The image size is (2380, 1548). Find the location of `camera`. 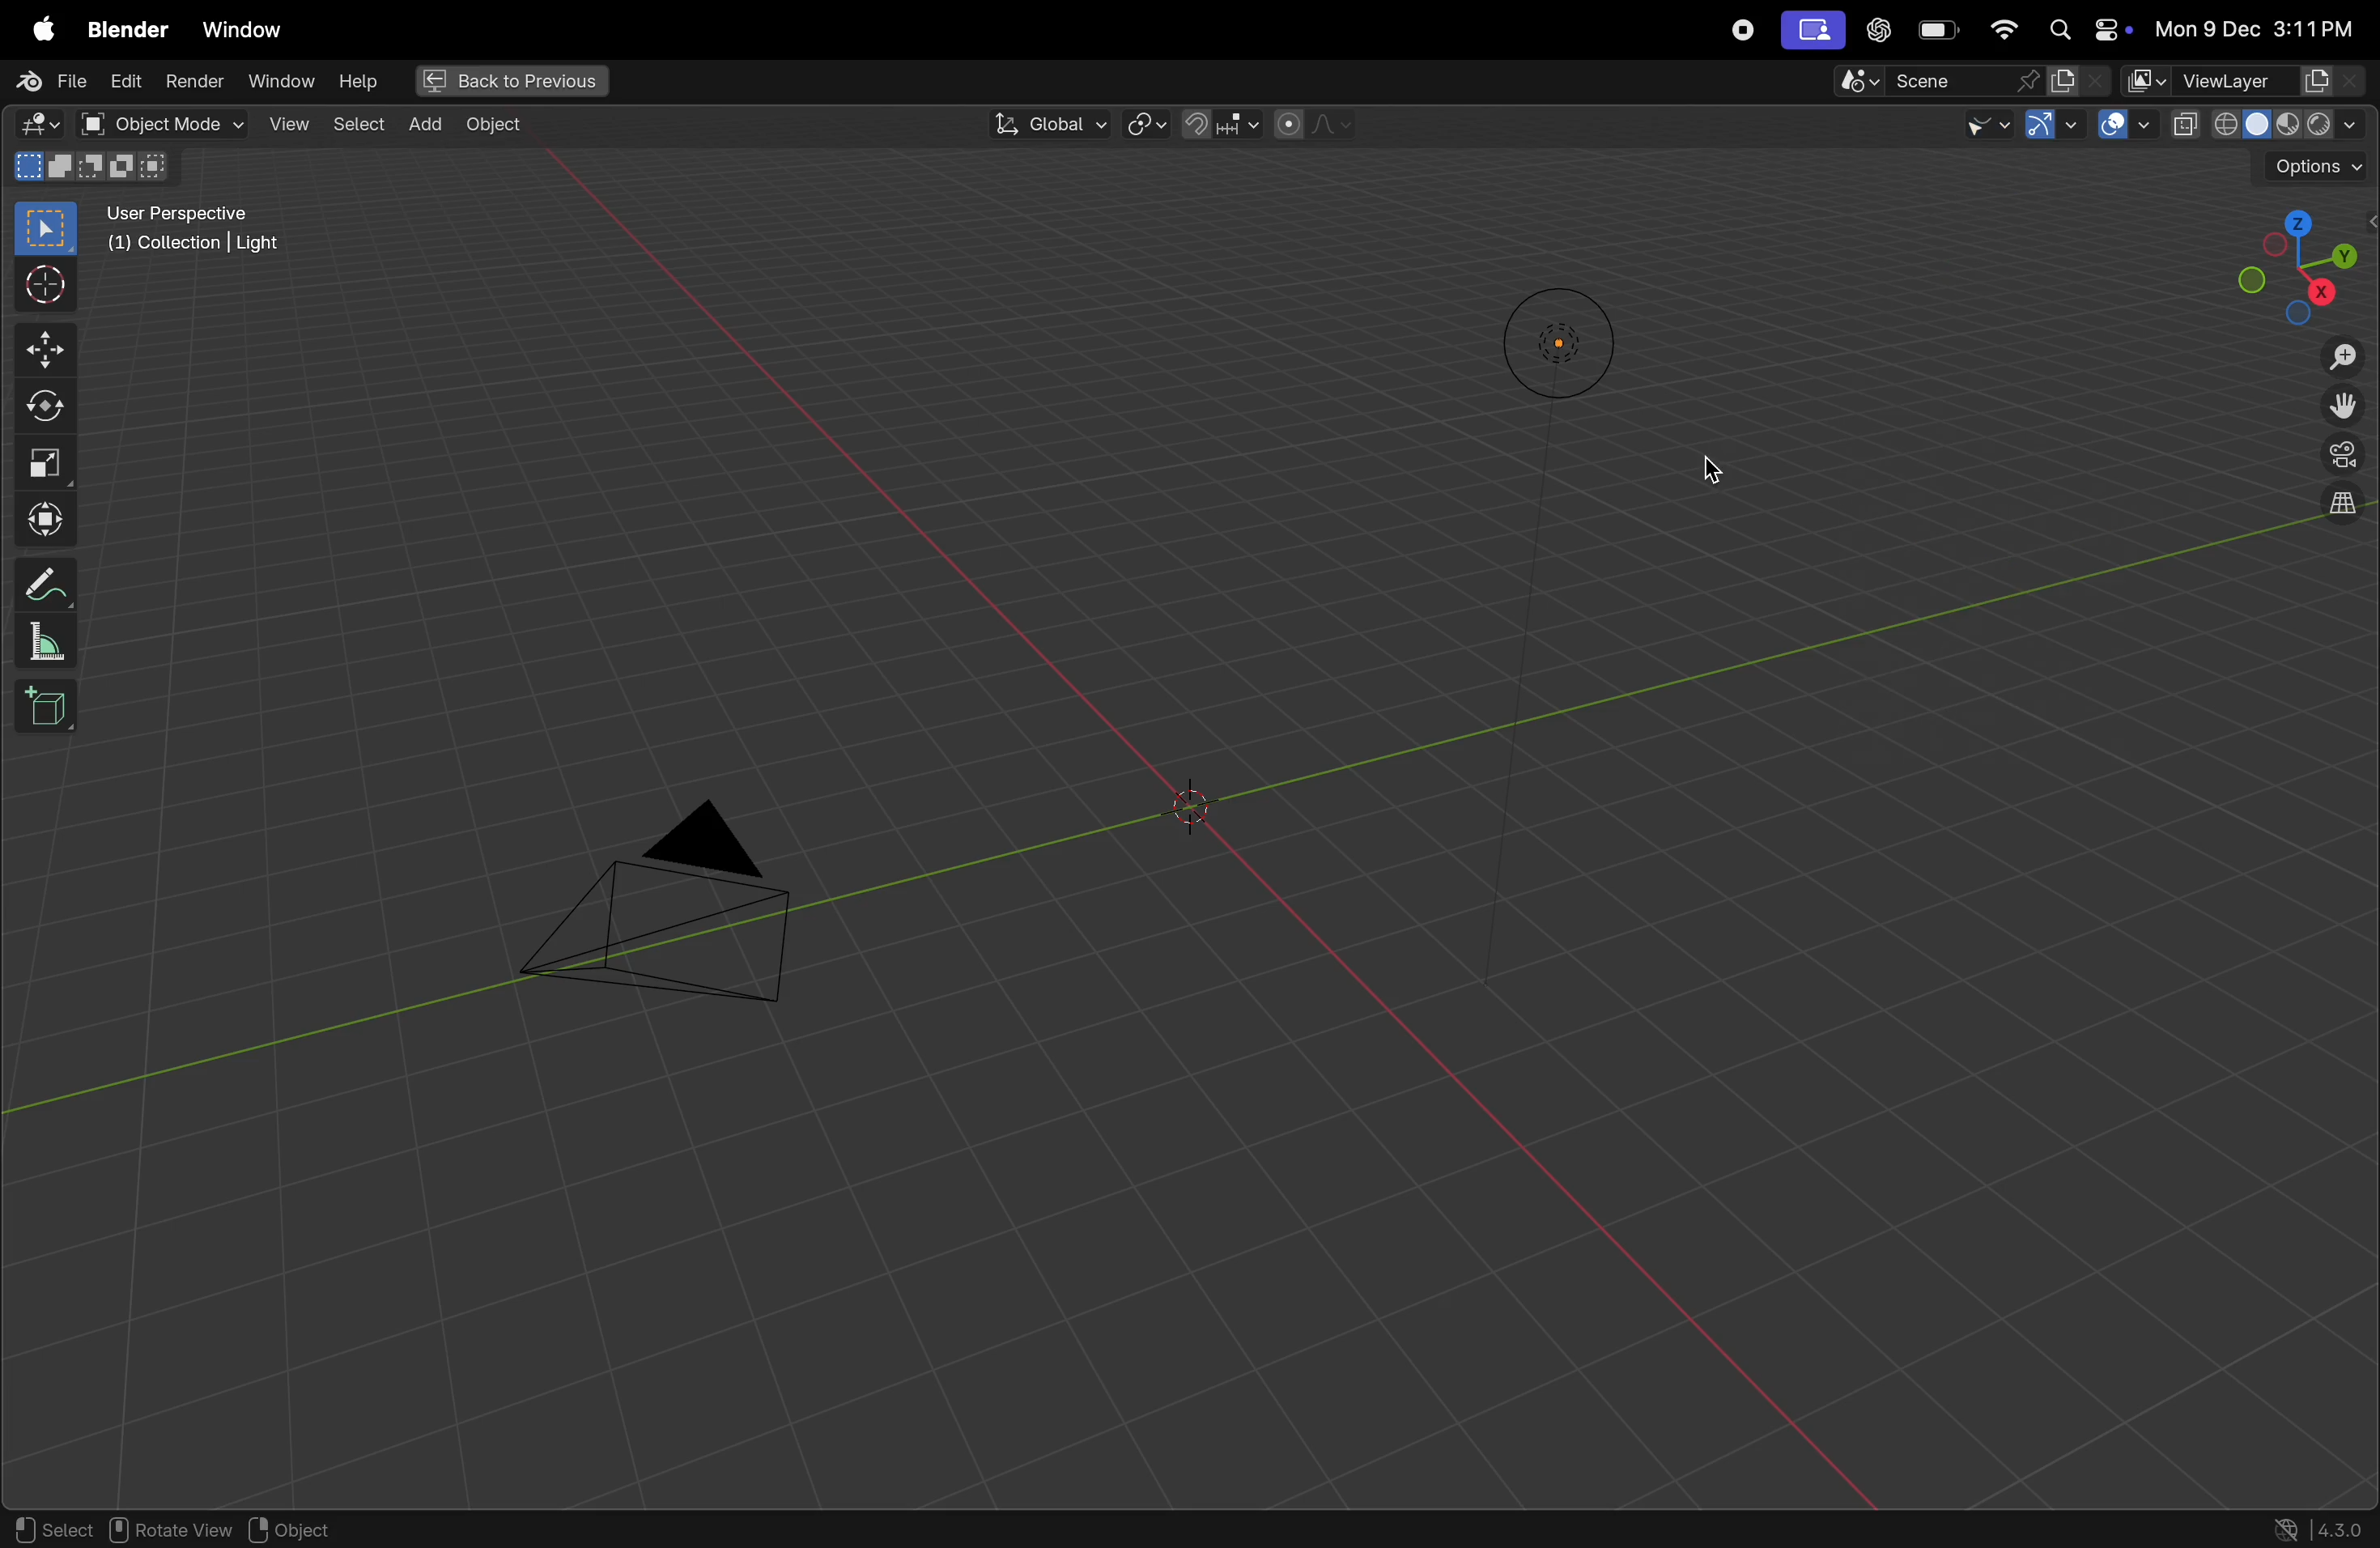

camera is located at coordinates (661, 915).